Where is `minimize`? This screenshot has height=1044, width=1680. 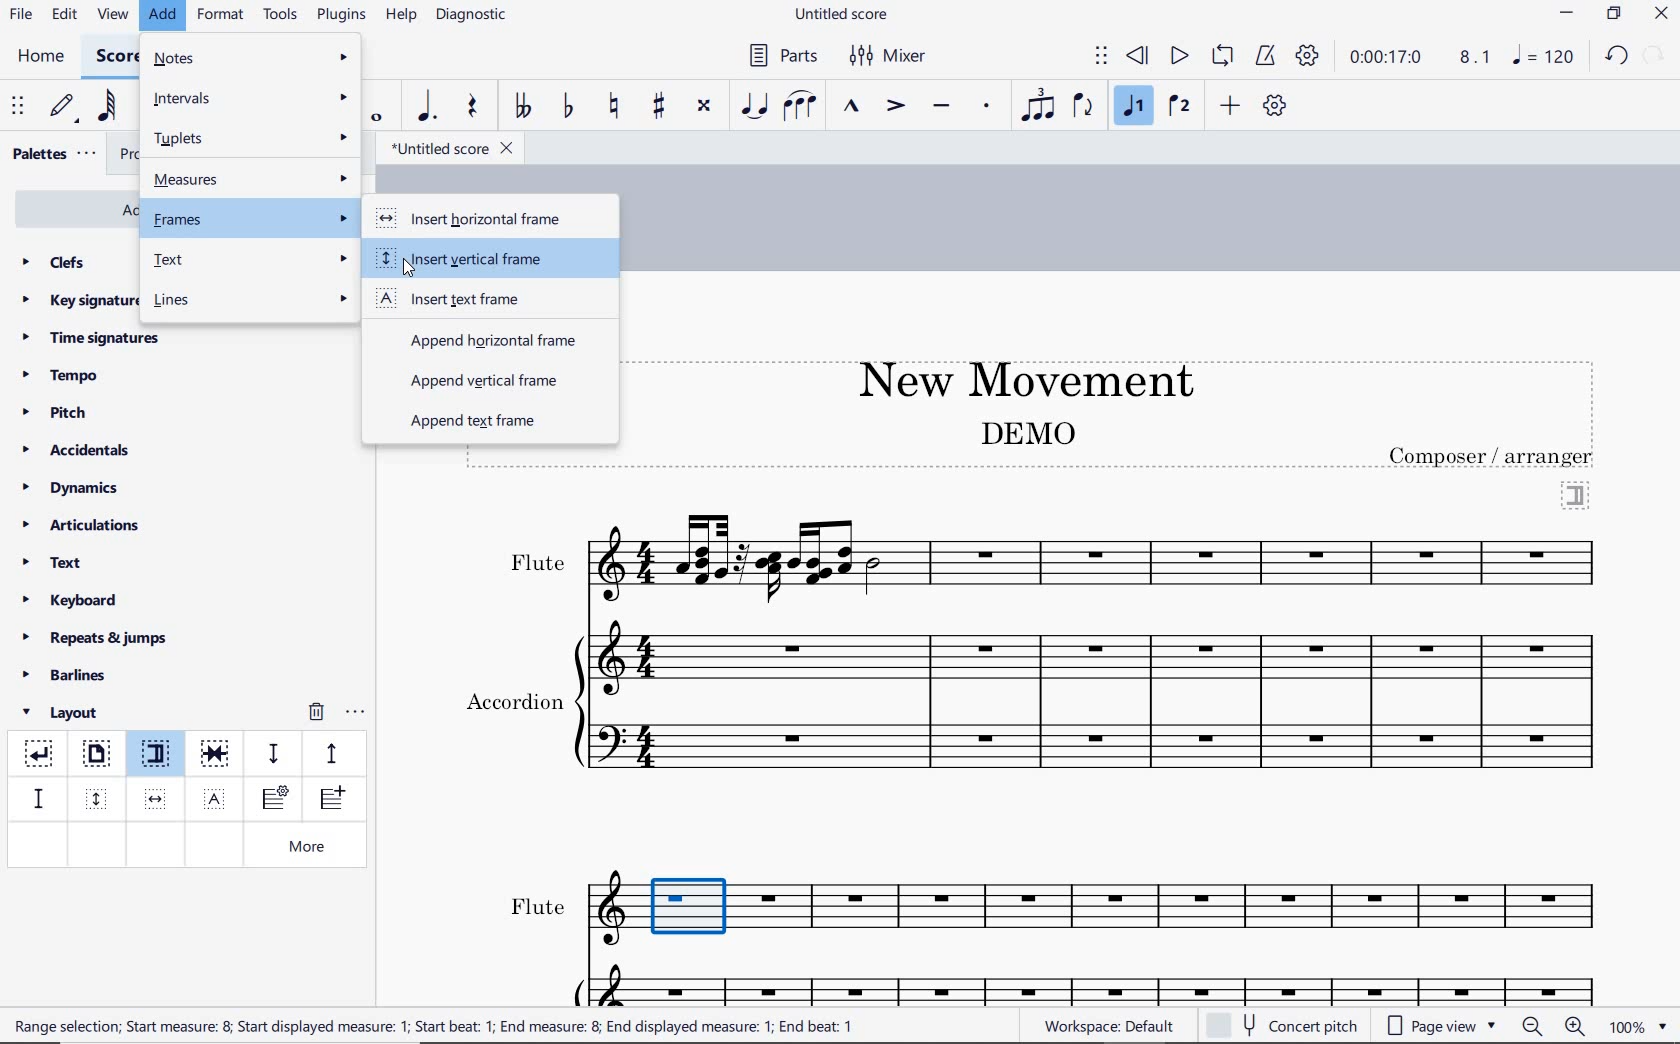 minimize is located at coordinates (1567, 15).